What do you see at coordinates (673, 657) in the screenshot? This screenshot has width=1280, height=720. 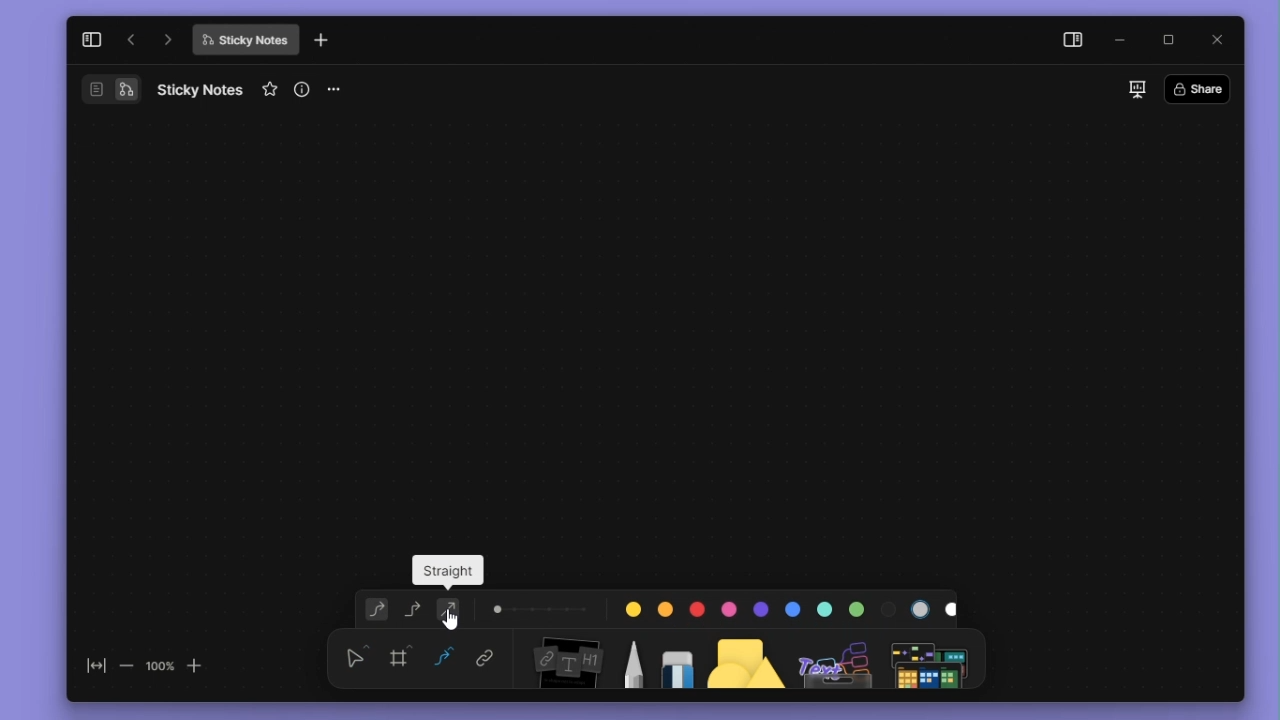 I see `eraser` at bounding box center [673, 657].